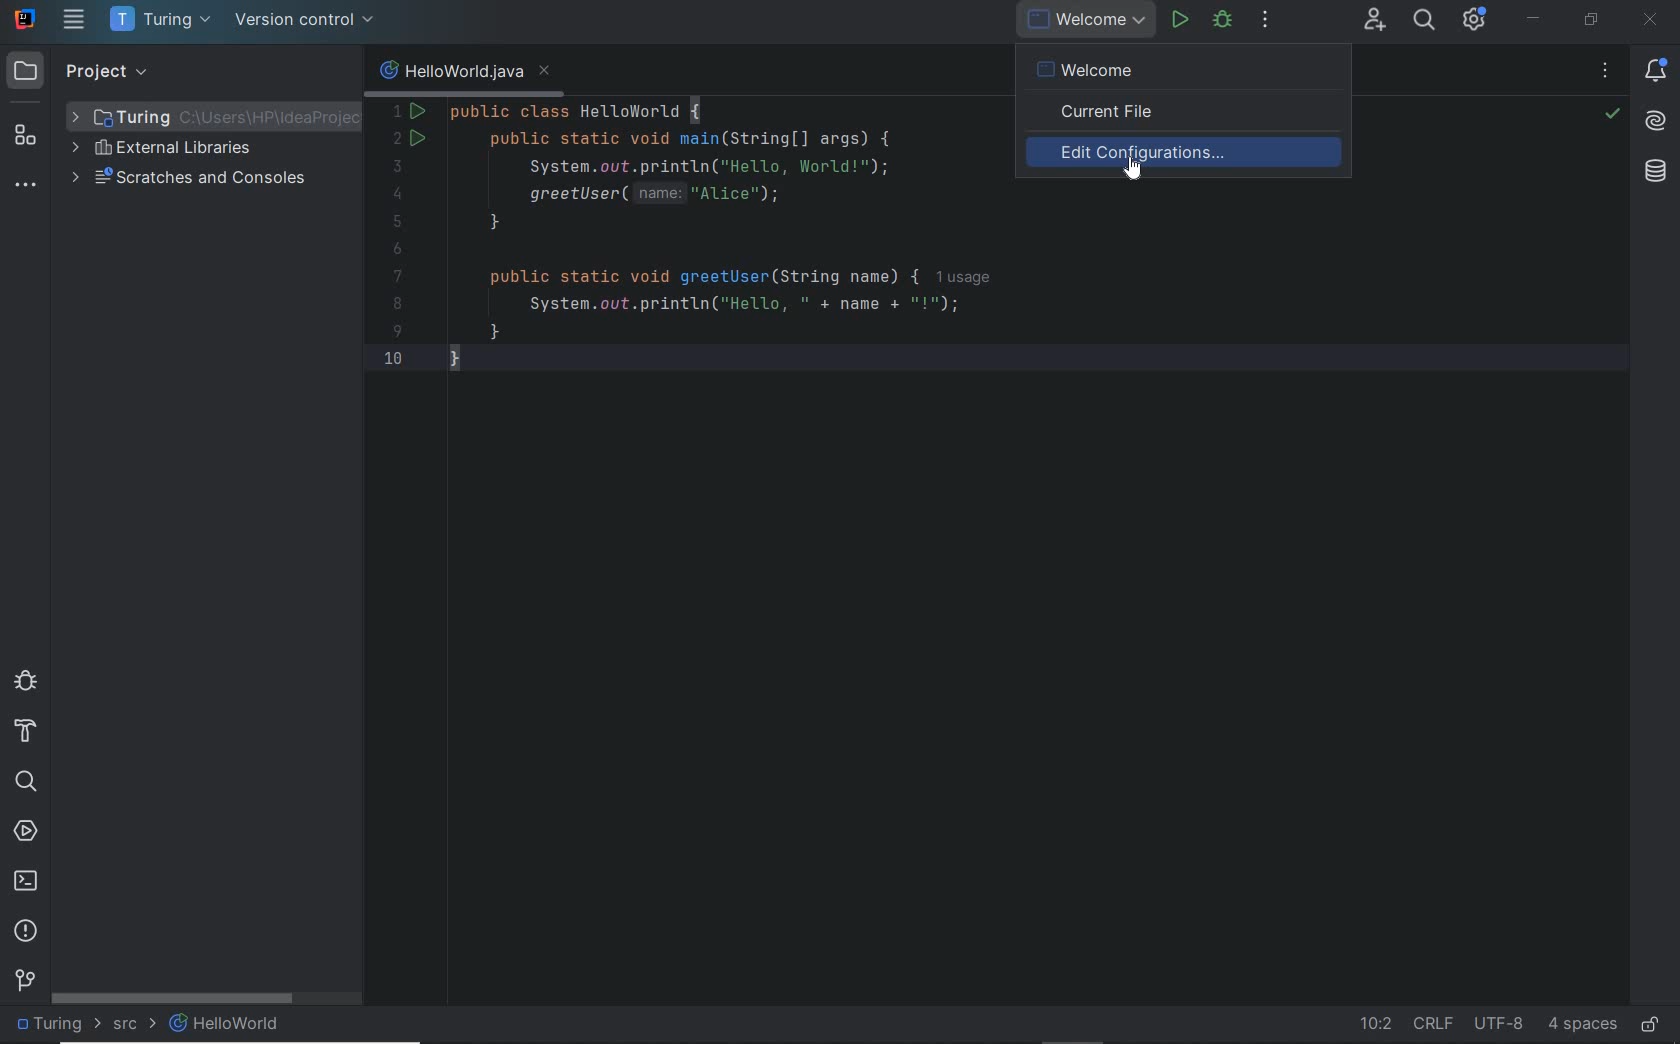 The image size is (1680, 1044). What do you see at coordinates (226, 1023) in the screenshot?
I see `HelloWorld` at bounding box center [226, 1023].